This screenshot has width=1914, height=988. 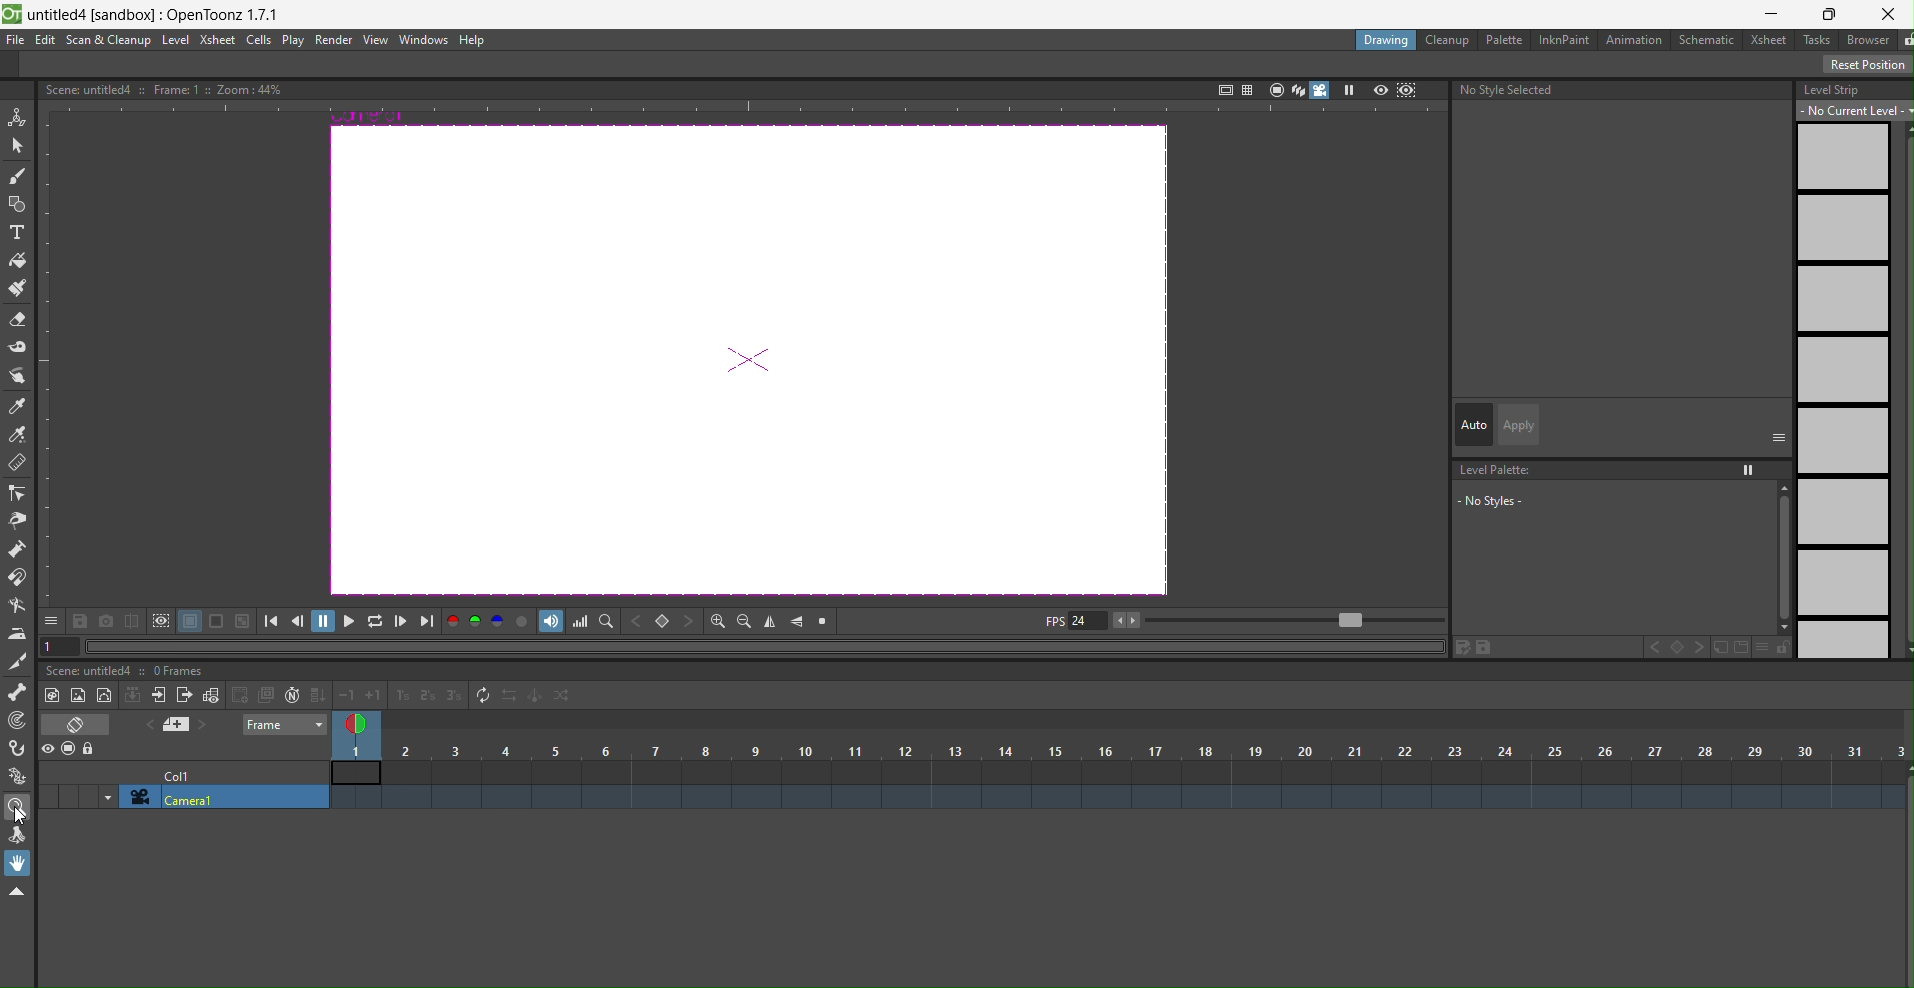 I want to click on windows, so click(x=425, y=41).